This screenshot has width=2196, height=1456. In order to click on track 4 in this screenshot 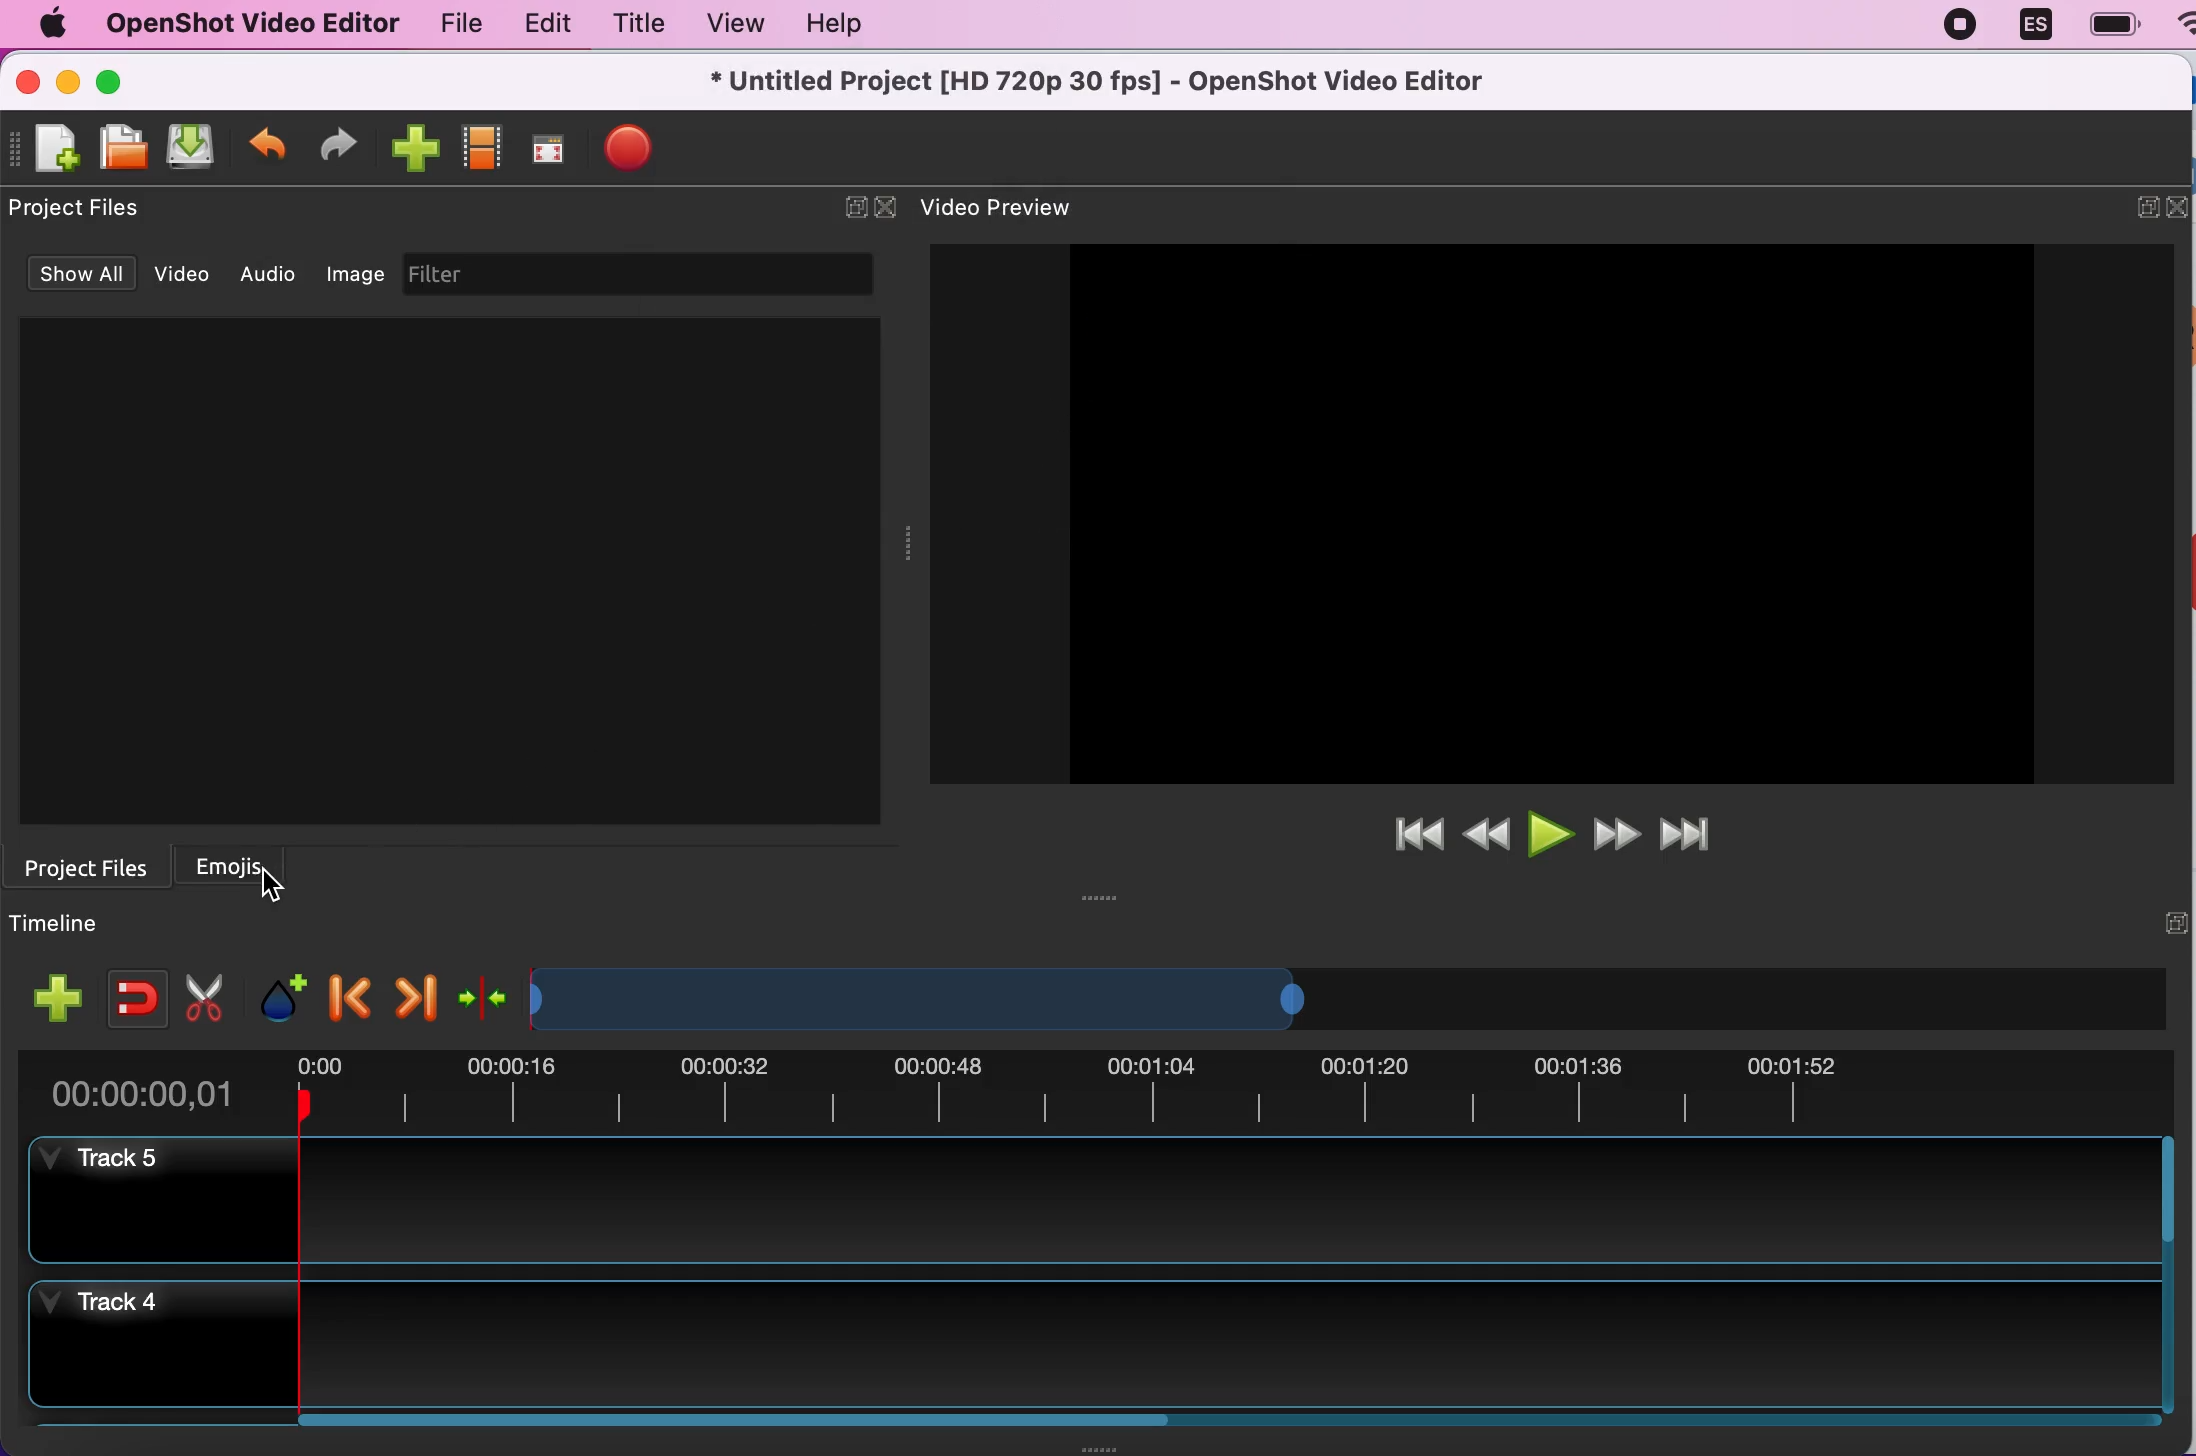, I will do `click(1091, 1344)`.